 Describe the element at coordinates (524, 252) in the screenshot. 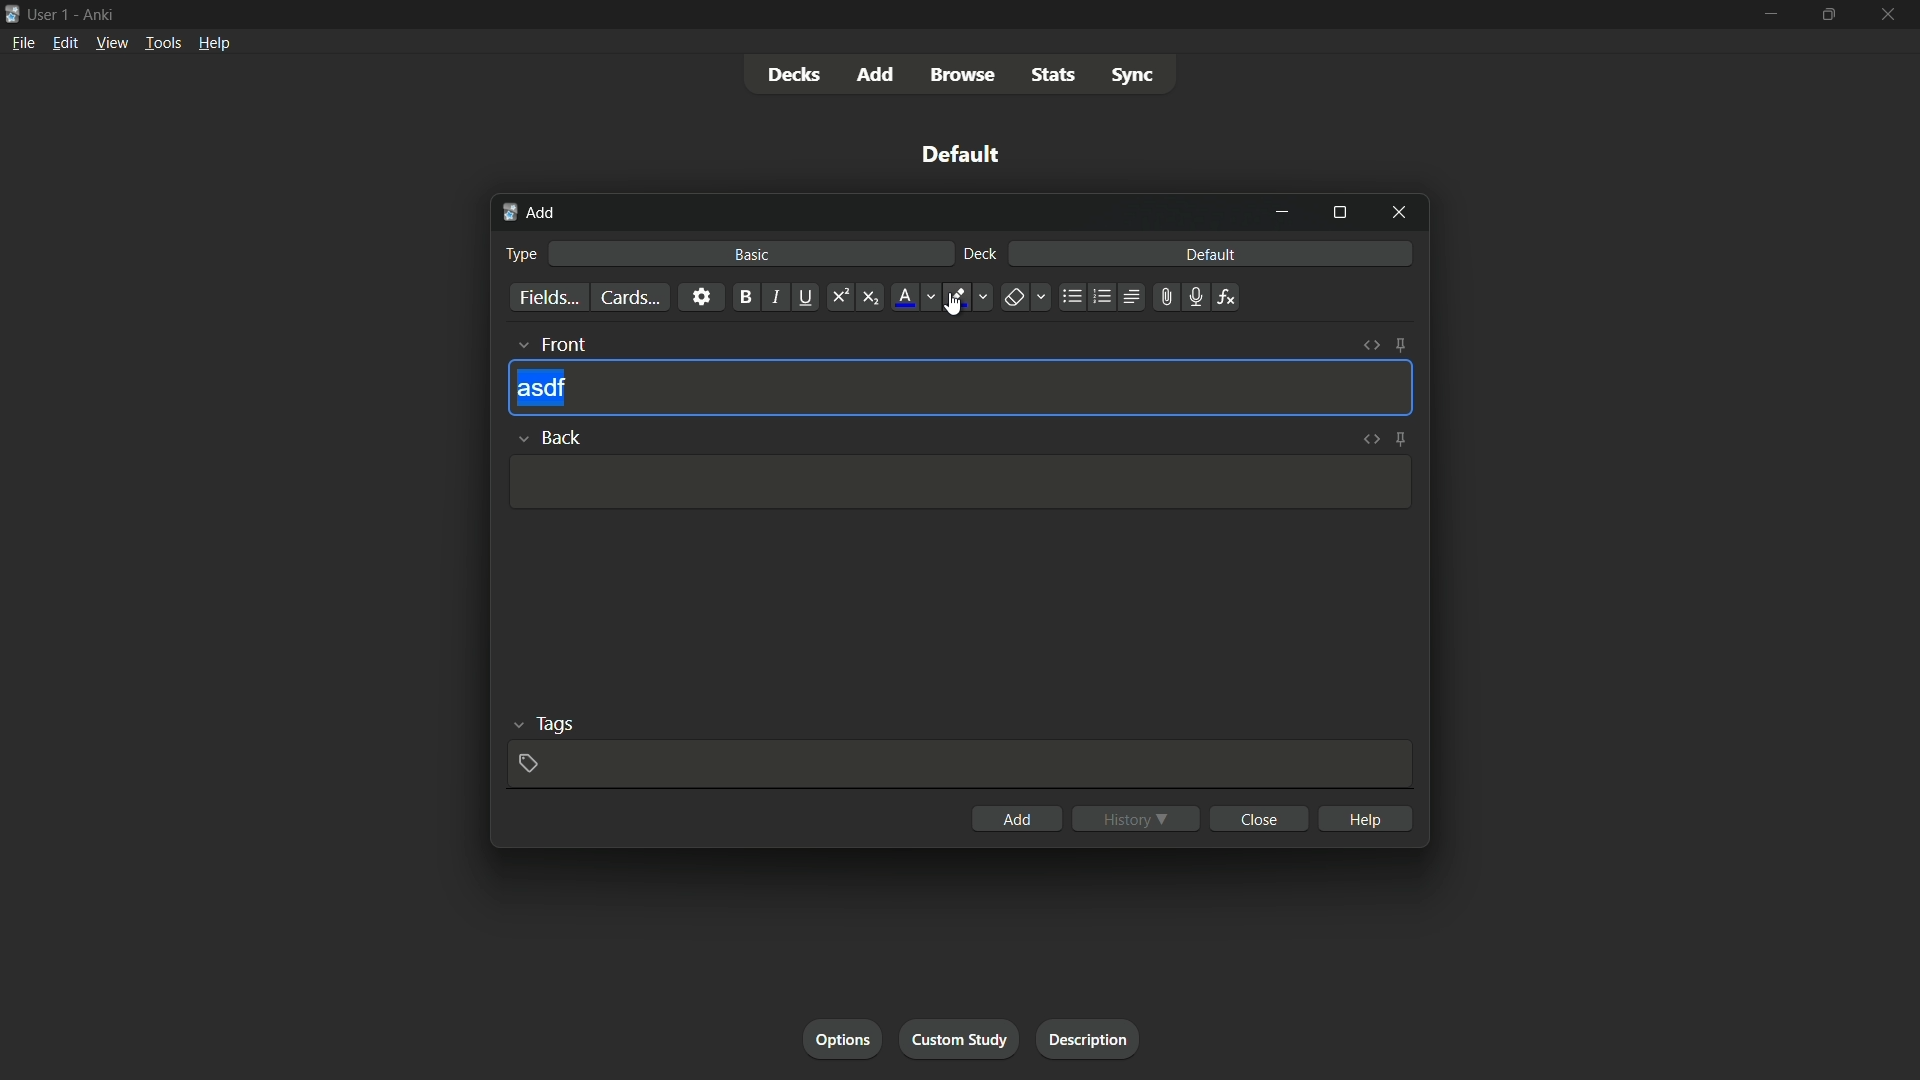

I see `type` at that location.